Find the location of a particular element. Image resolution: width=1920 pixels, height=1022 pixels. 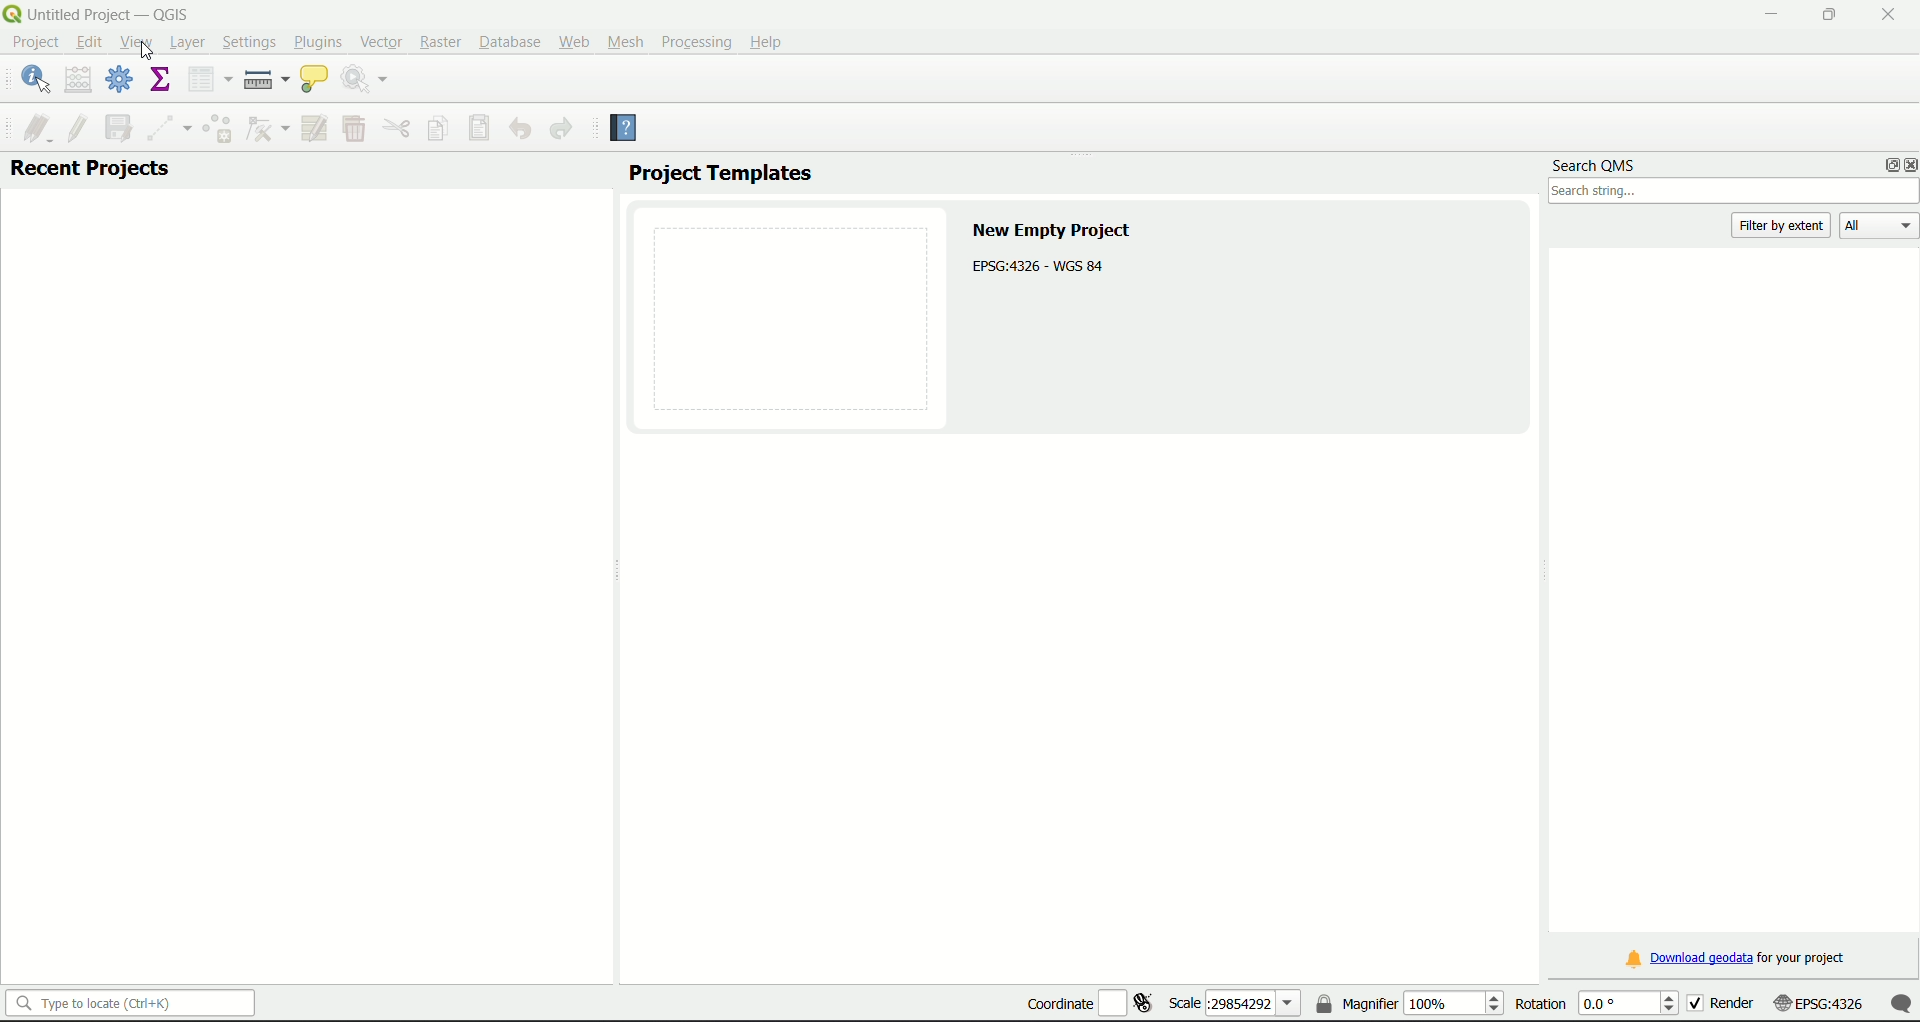

Vector is located at coordinates (382, 39).